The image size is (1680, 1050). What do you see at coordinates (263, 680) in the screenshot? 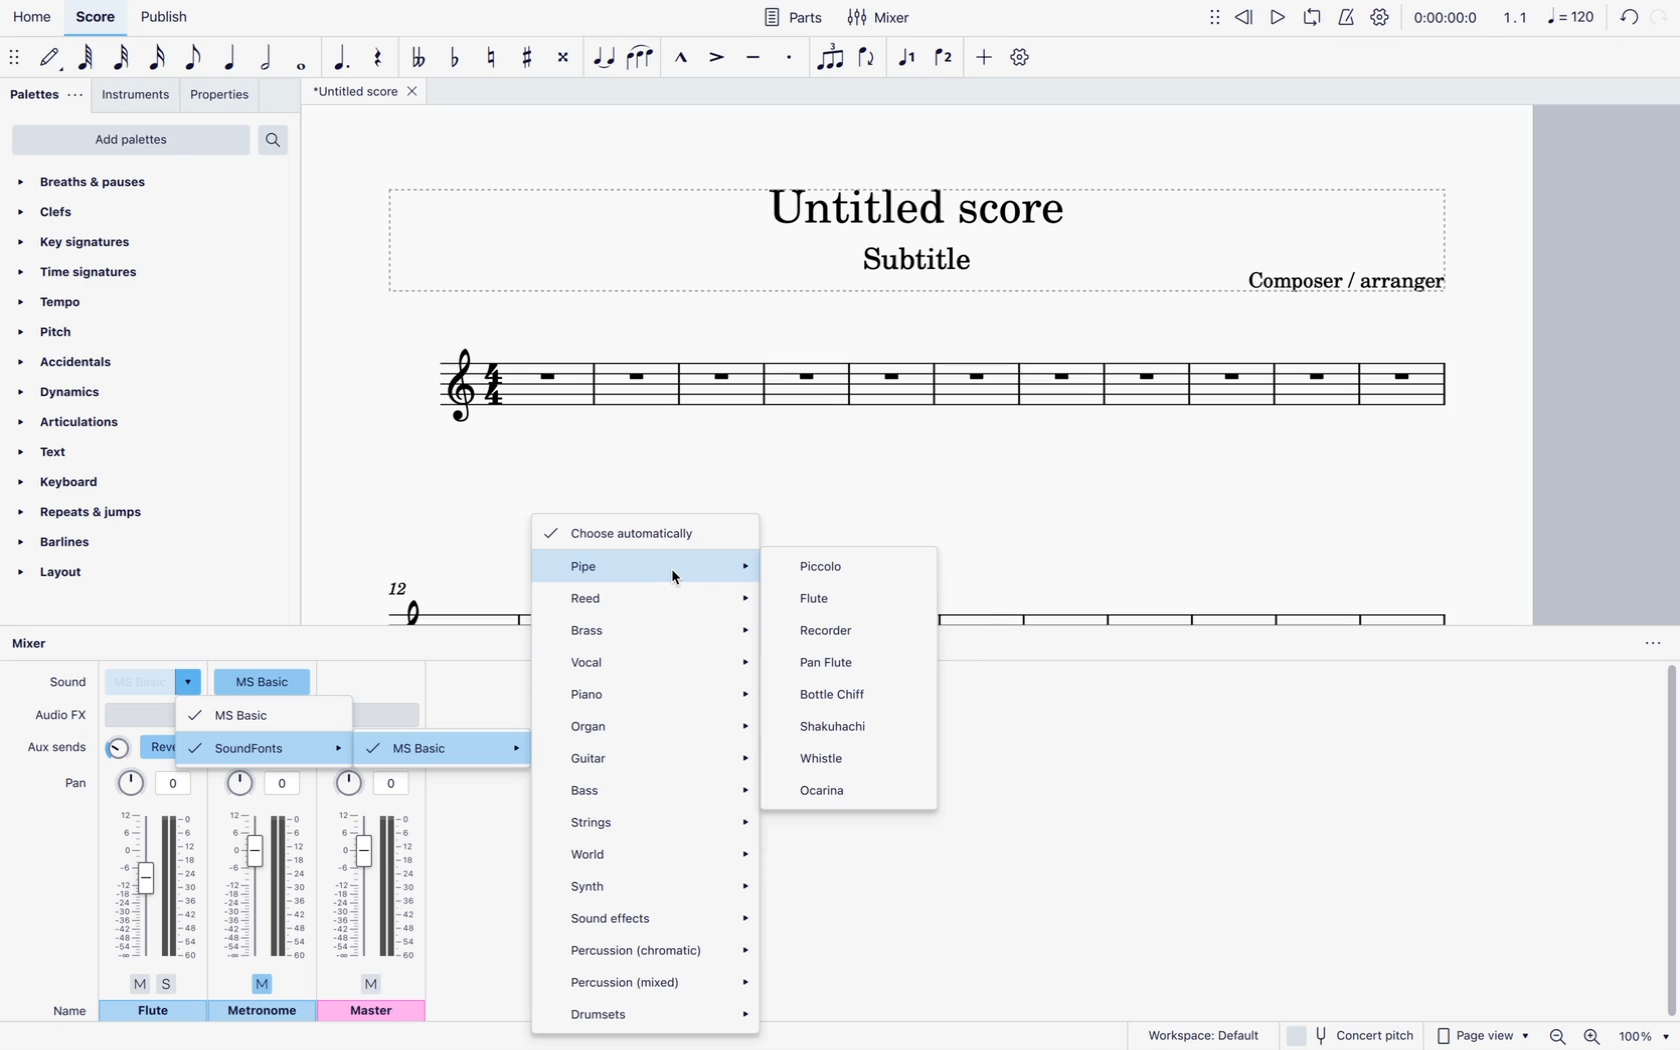
I see `sound type` at bounding box center [263, 680].